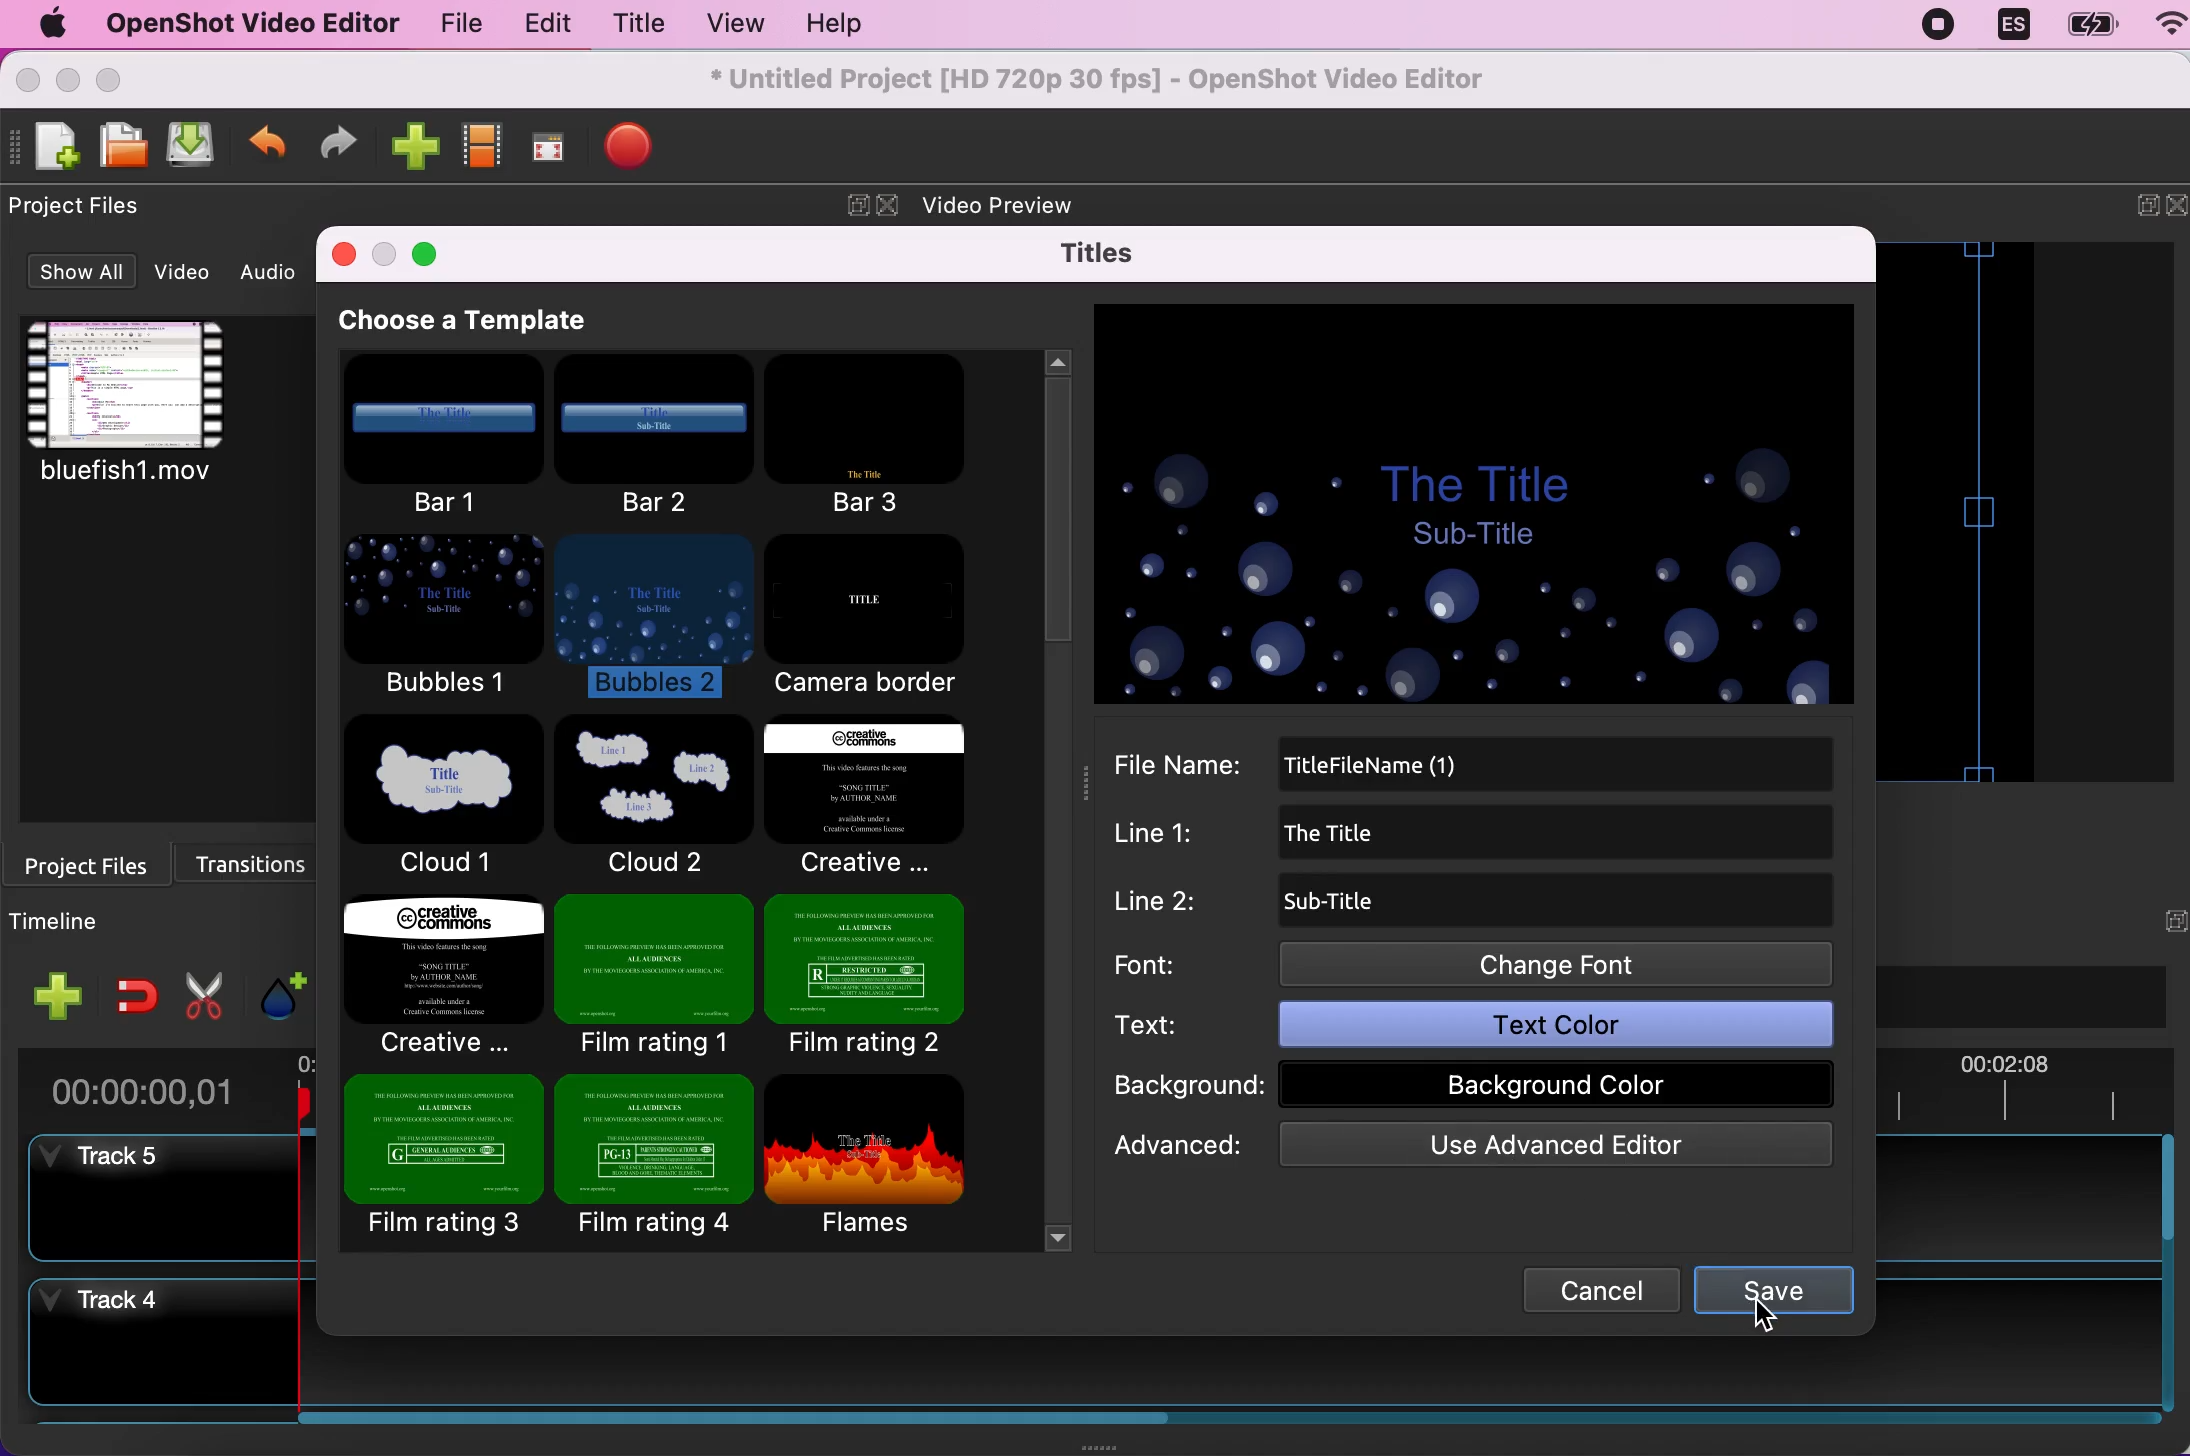 The width and height of the screenshot is (2190, 1456). Describe the element at coordinates (261, 859) in the screenshot. I see `transitions` at that location.